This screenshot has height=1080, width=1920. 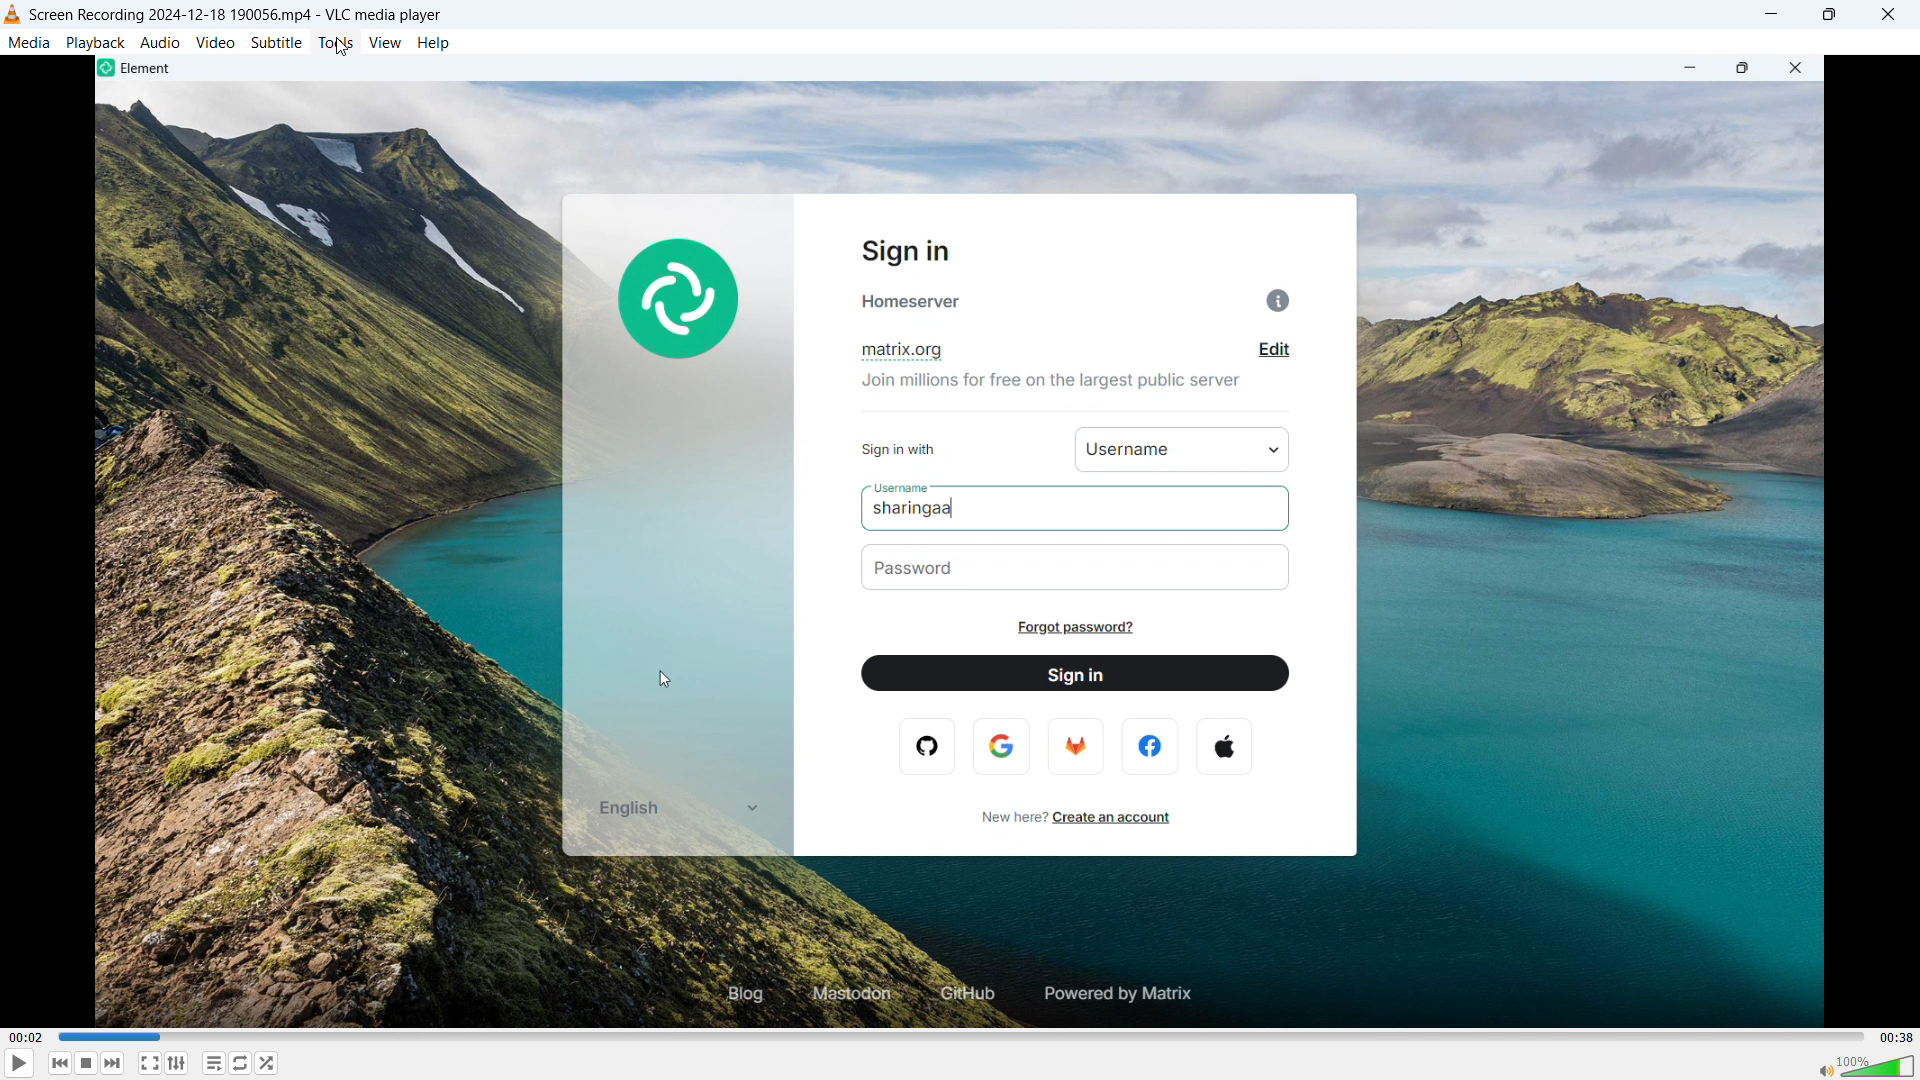 What do you see at coordinates (1117, 993) in the screenshot?
I see `powered by matrix` at bounding box center [1117, 993].